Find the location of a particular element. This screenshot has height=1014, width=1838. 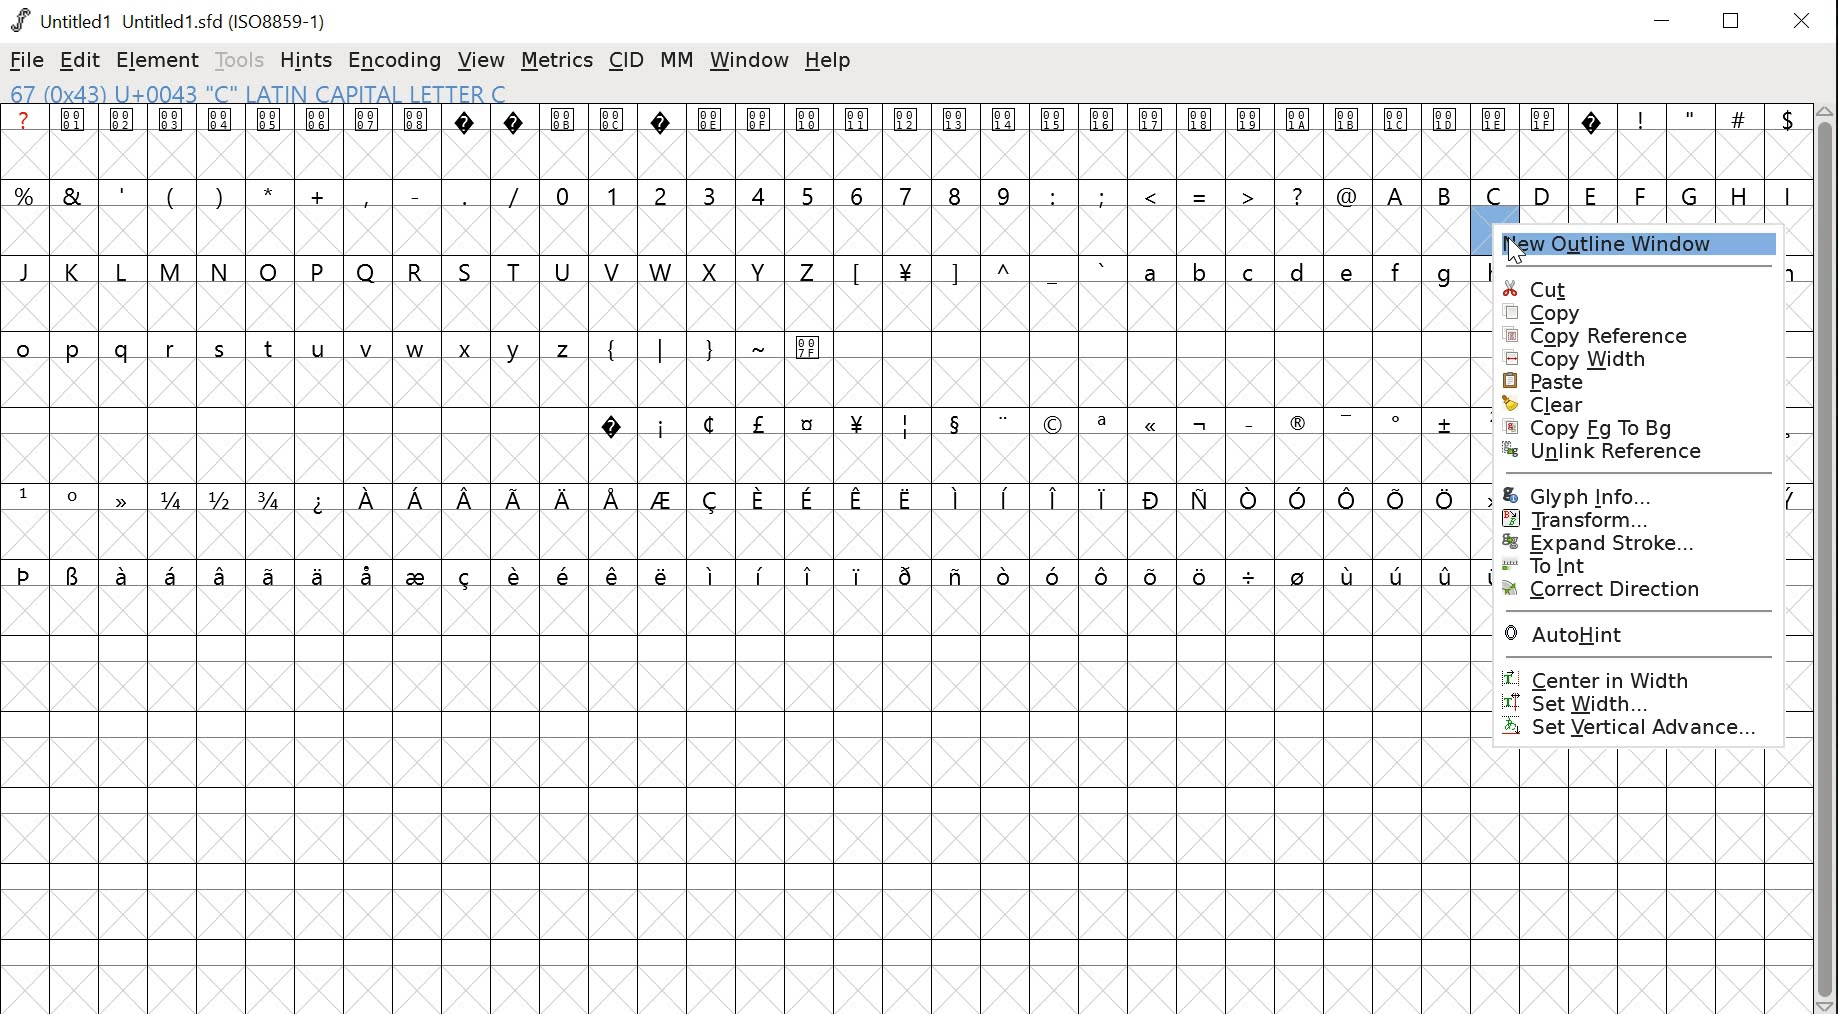

copy width is located at coordinates (1632, 359).